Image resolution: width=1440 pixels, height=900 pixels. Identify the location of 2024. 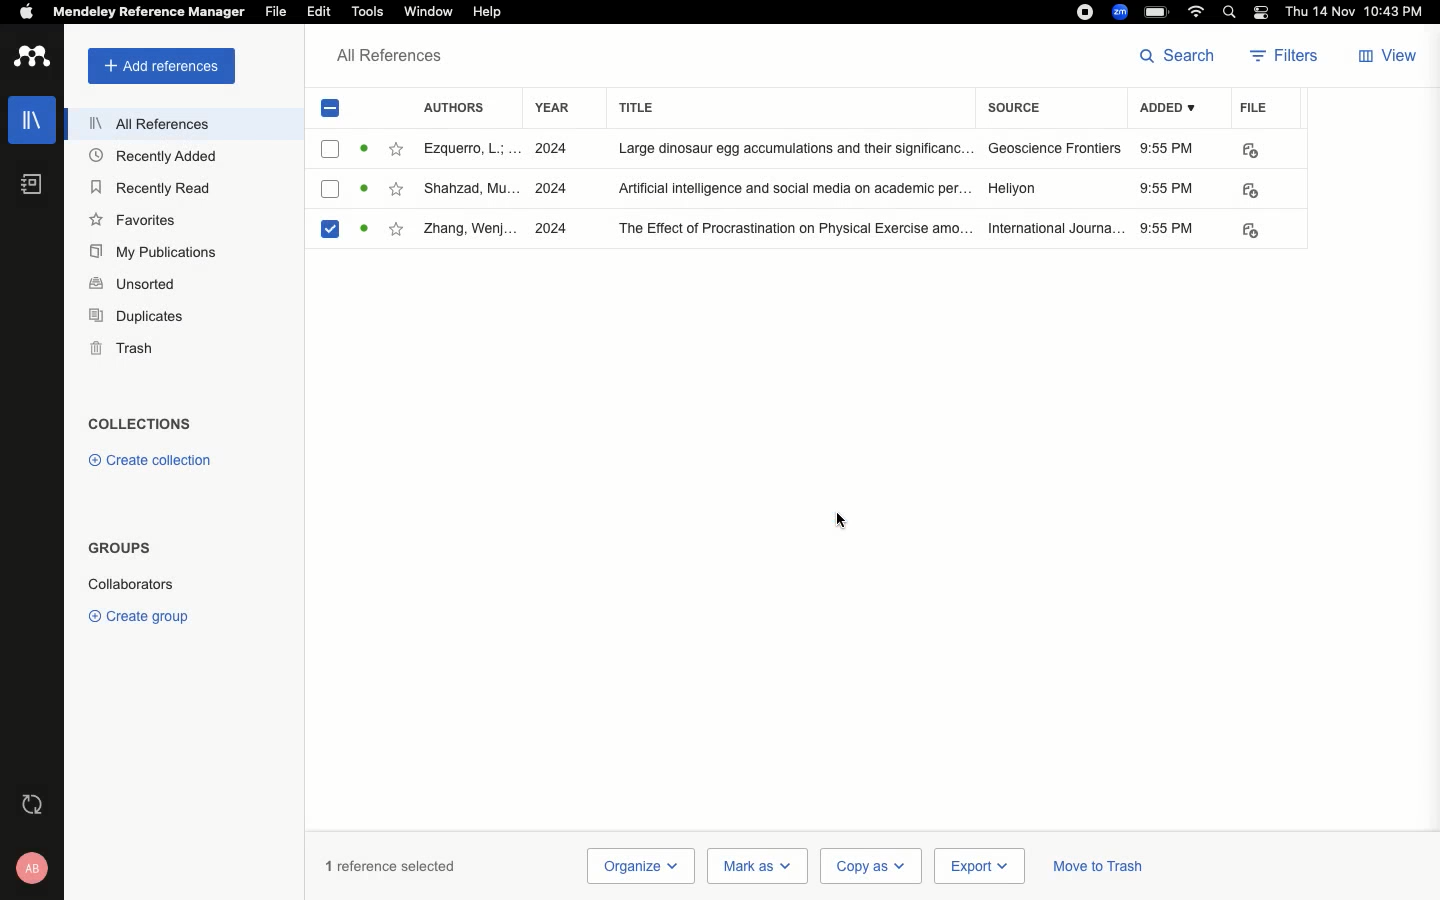
(555, 228).